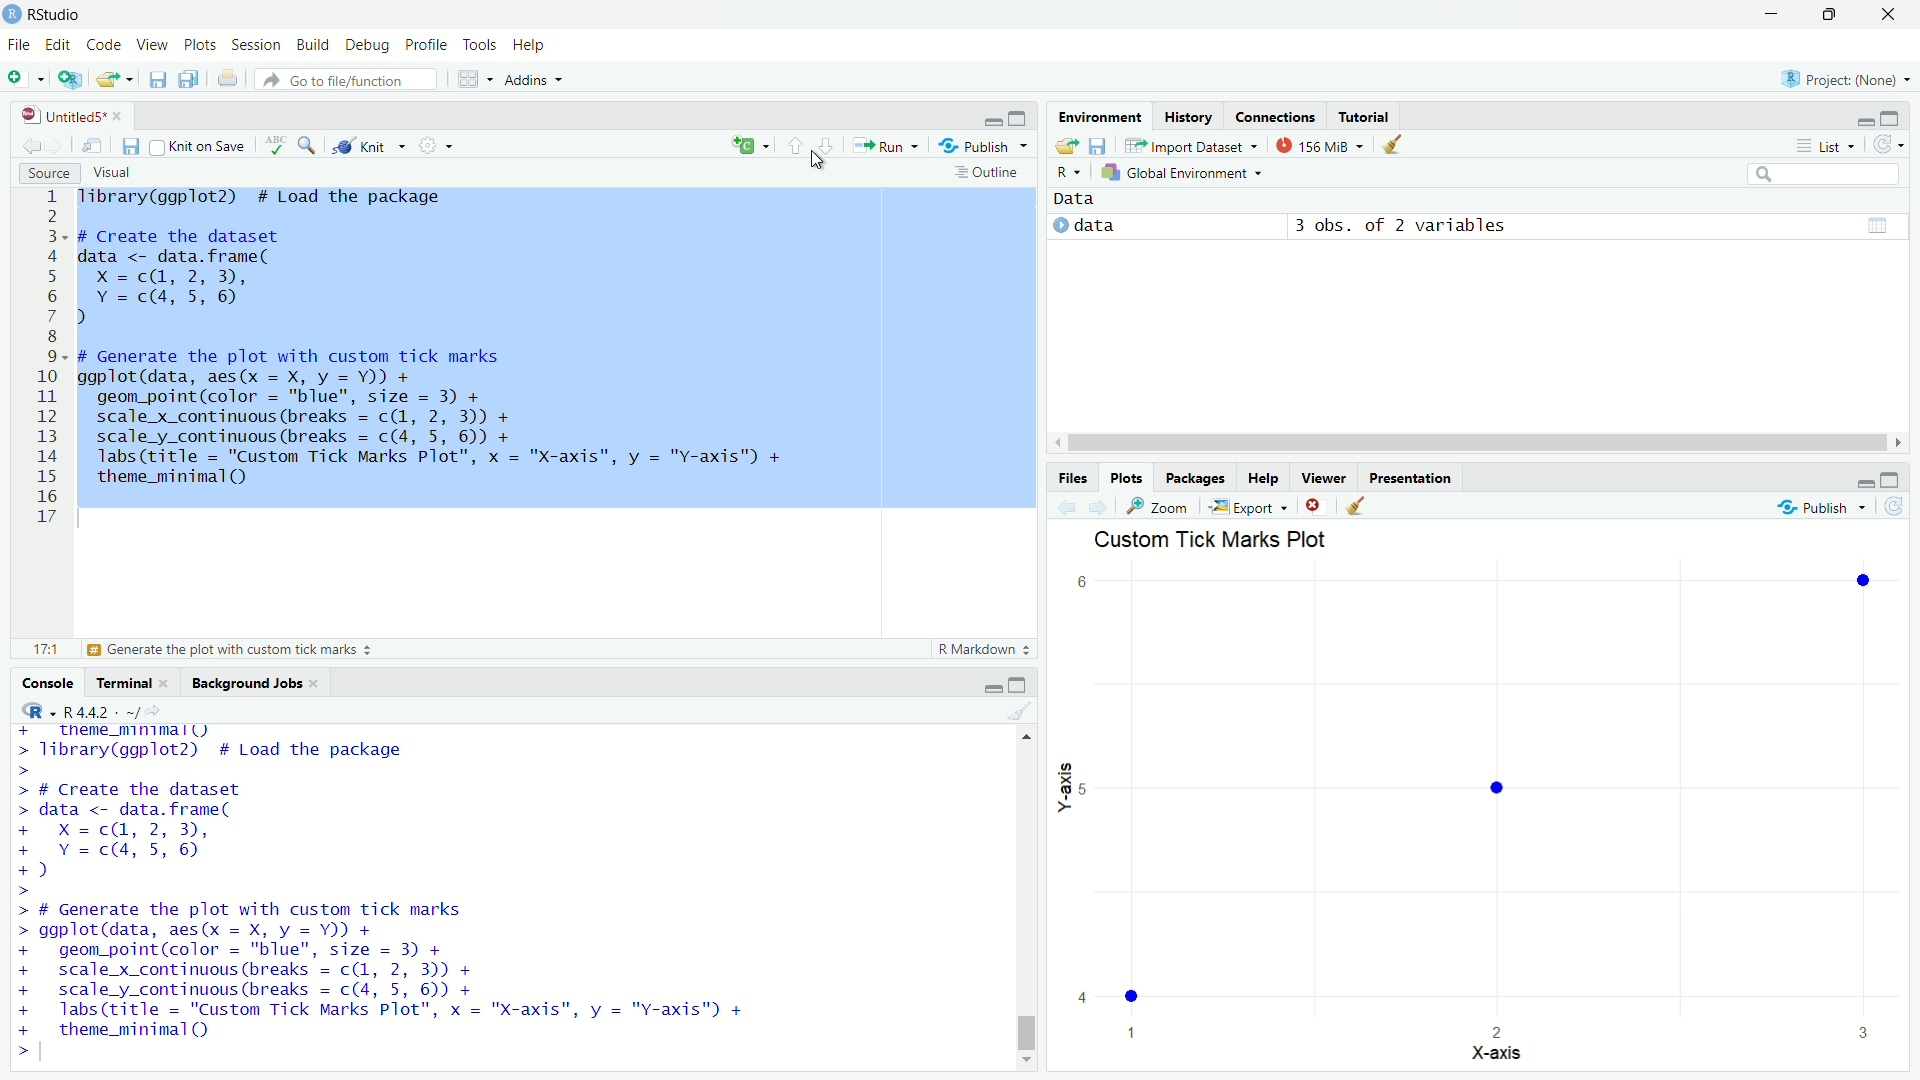 The image size is (1920, 1080). What do you see at coordinates (249, 683) in the screenshot?
I see `background jobs` at bounding box center [249, 683].